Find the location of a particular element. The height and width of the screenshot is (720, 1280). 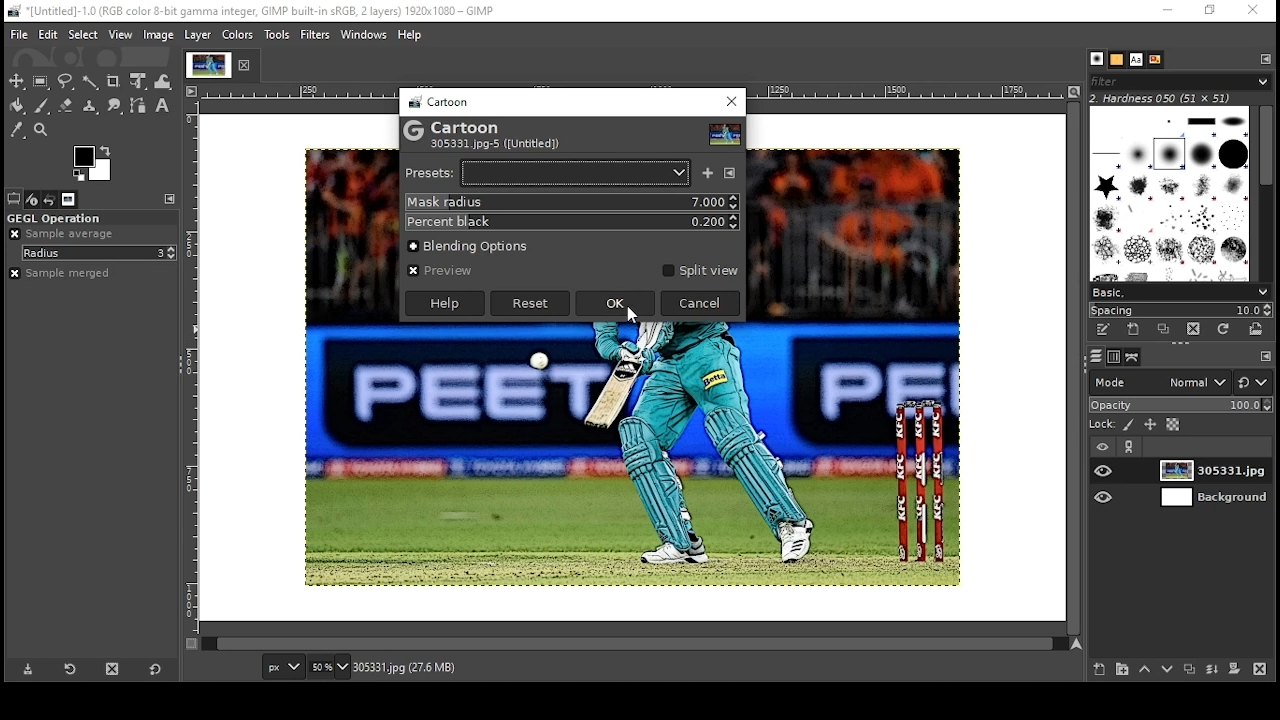

help is located at coordinates (412, 35).